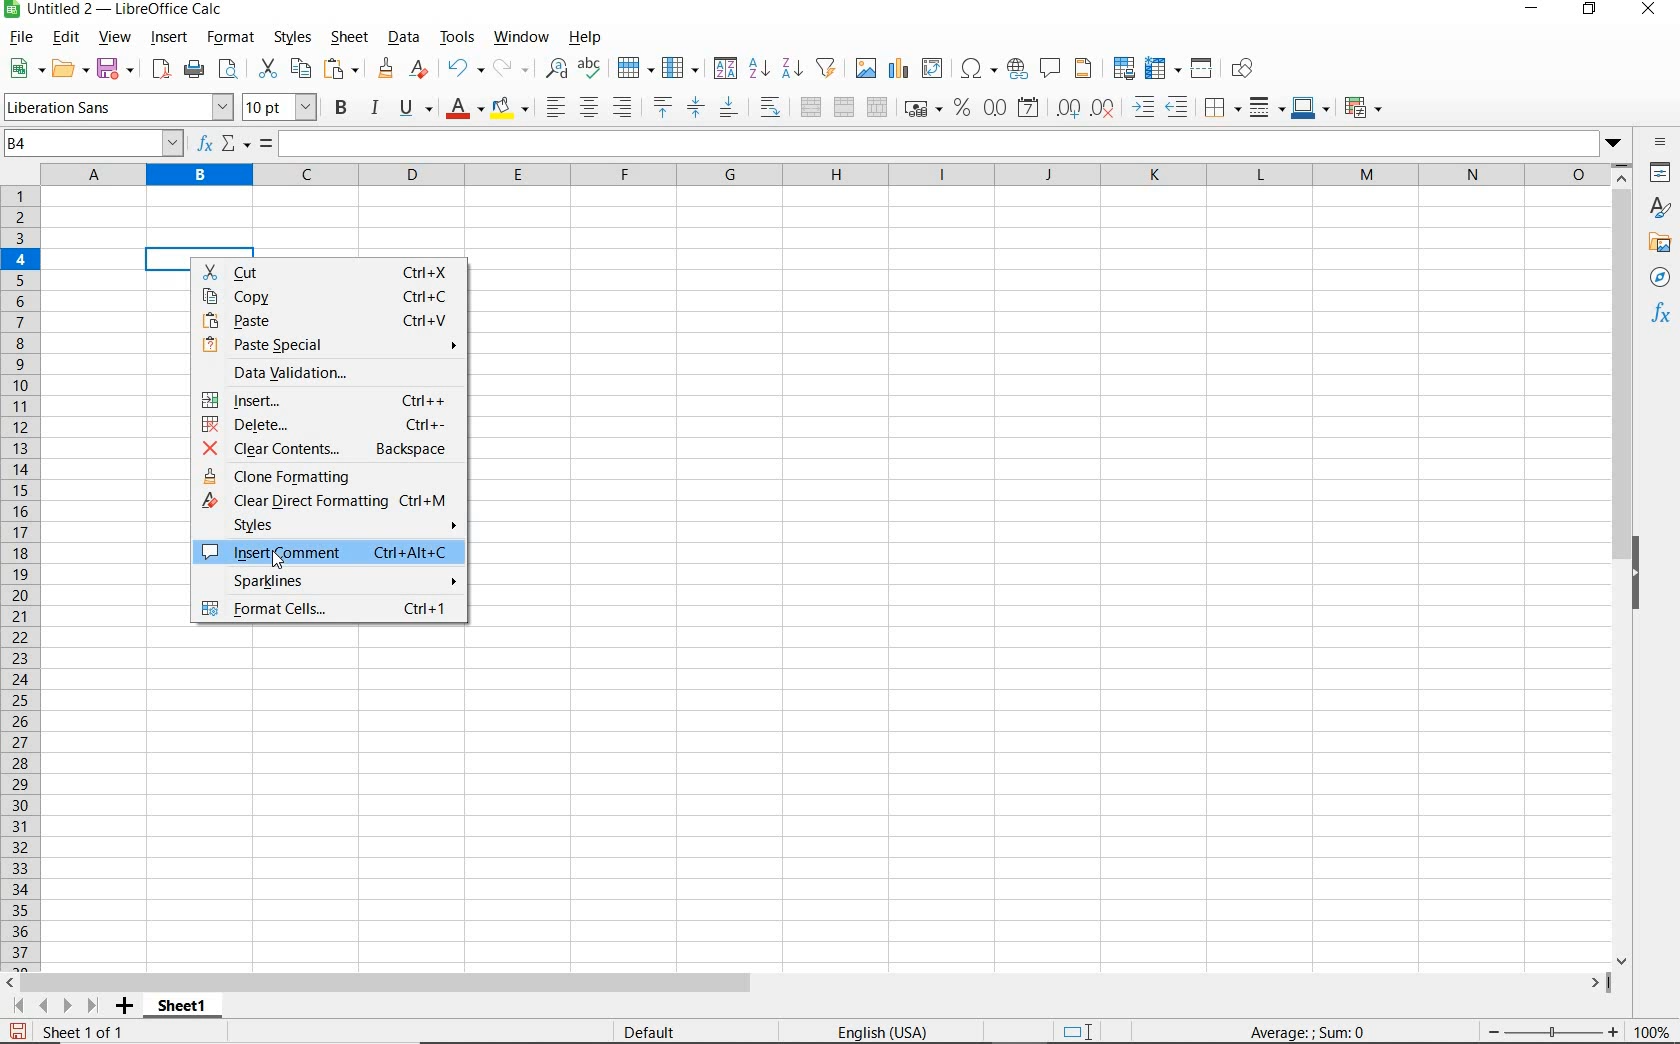  I want to click on insert or edit pivot table, so click(935, 69).